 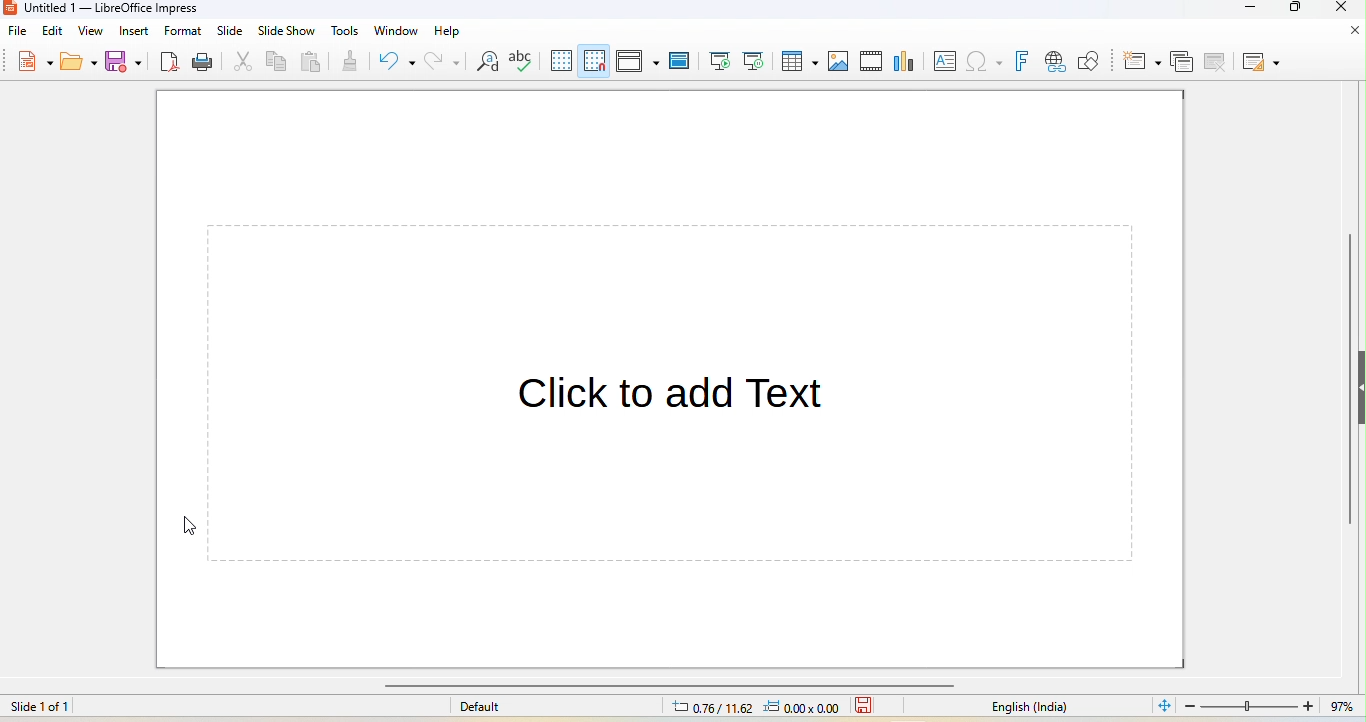 What do you see at coordinates (127, 8) in the screenshot?
I see `untitled 1- libreoffice impress` at bounding box center [127, 8].